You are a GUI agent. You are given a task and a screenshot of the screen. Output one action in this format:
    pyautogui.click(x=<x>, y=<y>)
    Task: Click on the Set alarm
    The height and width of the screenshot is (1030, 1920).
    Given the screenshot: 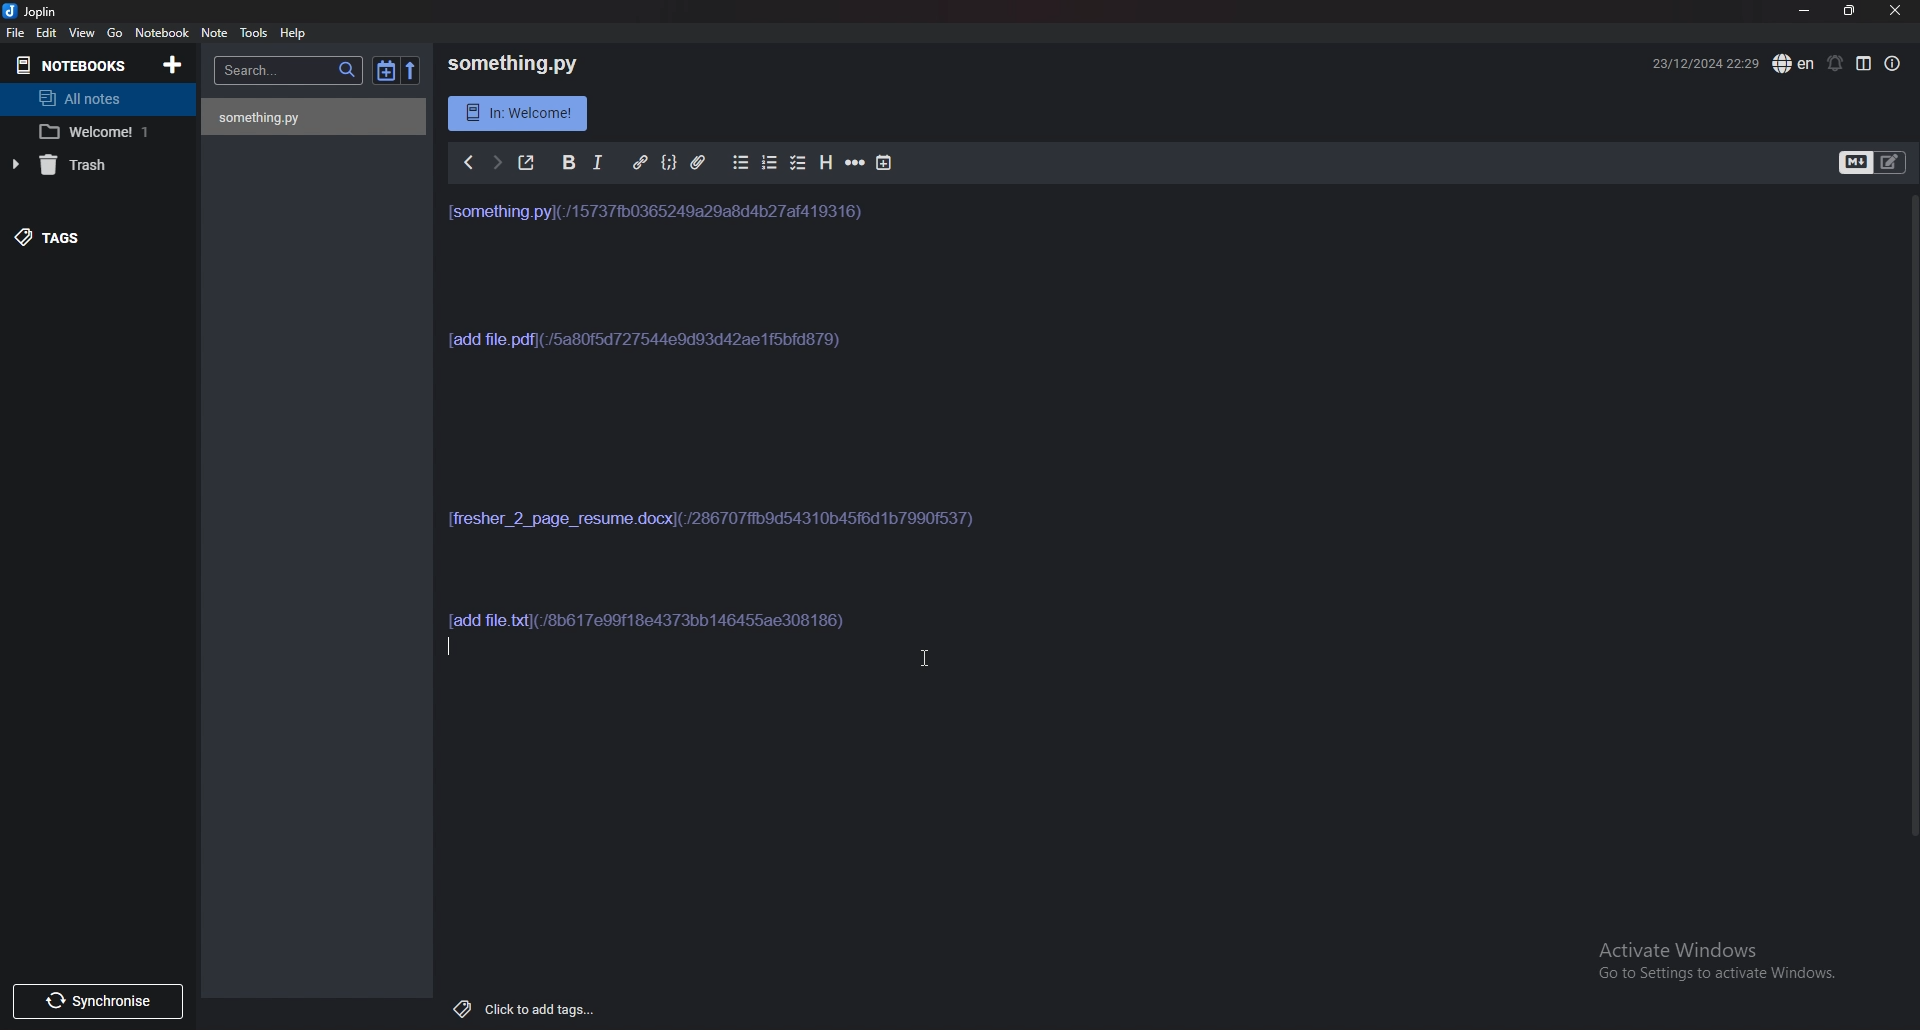 What is the action you would take?
    pyautogui.click(x=1836, y=63)
    